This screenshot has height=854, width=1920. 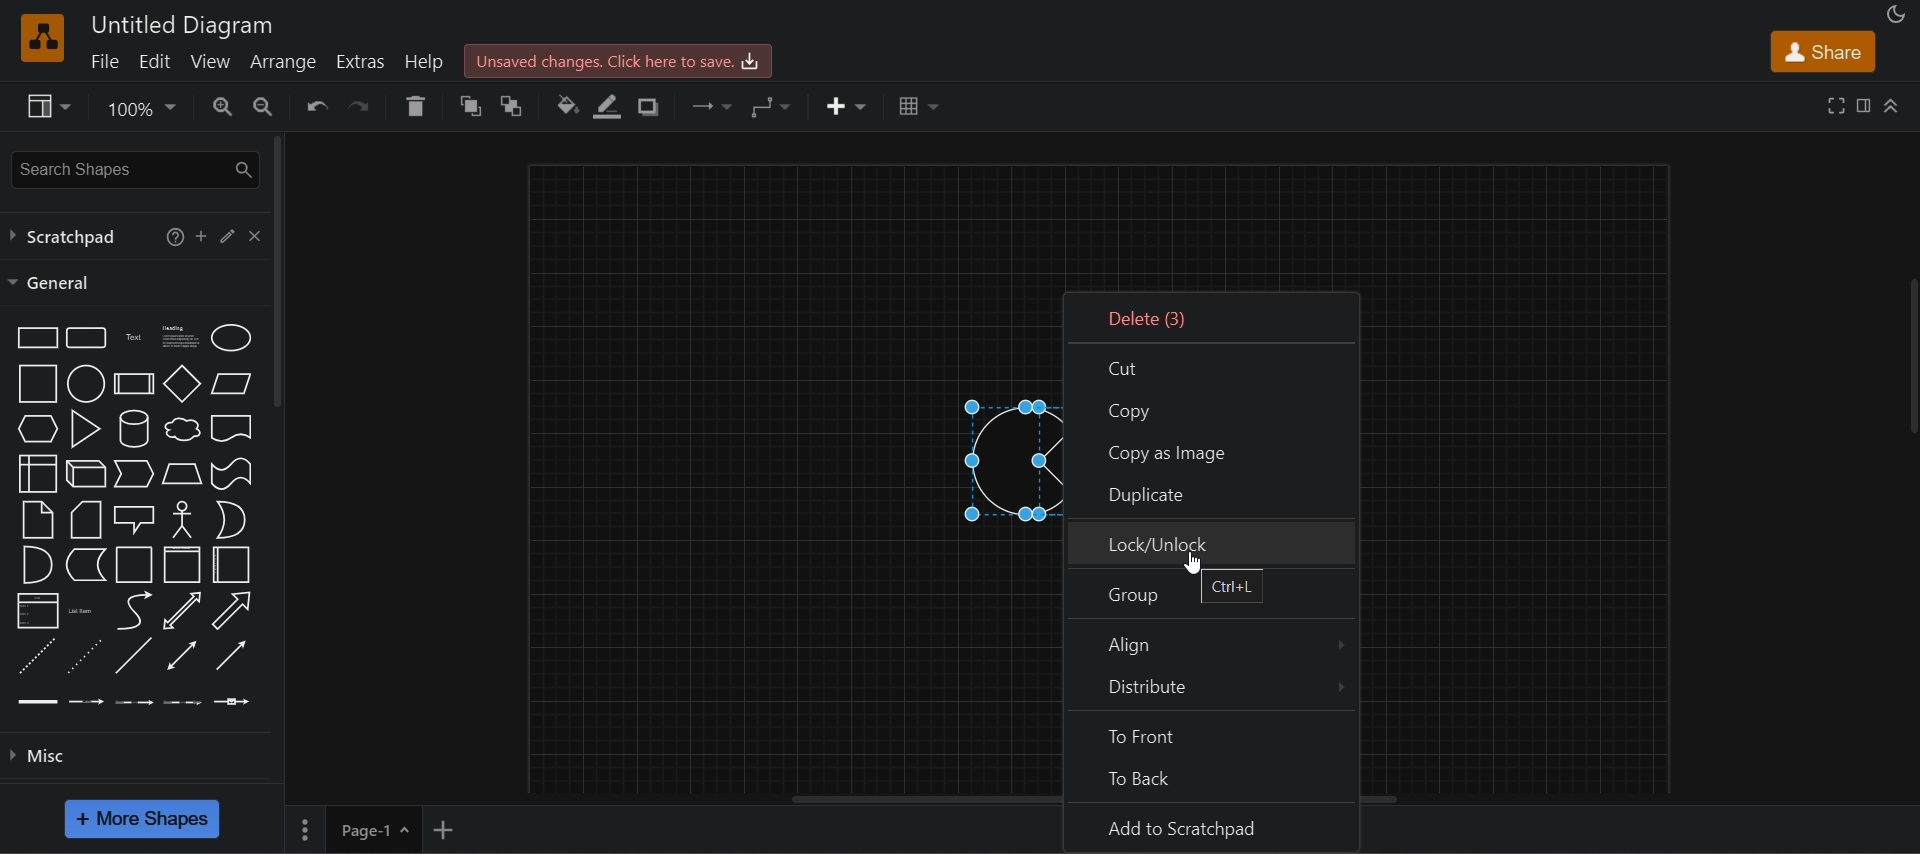 I want to click on zoom out, so click(x=261, y=104).